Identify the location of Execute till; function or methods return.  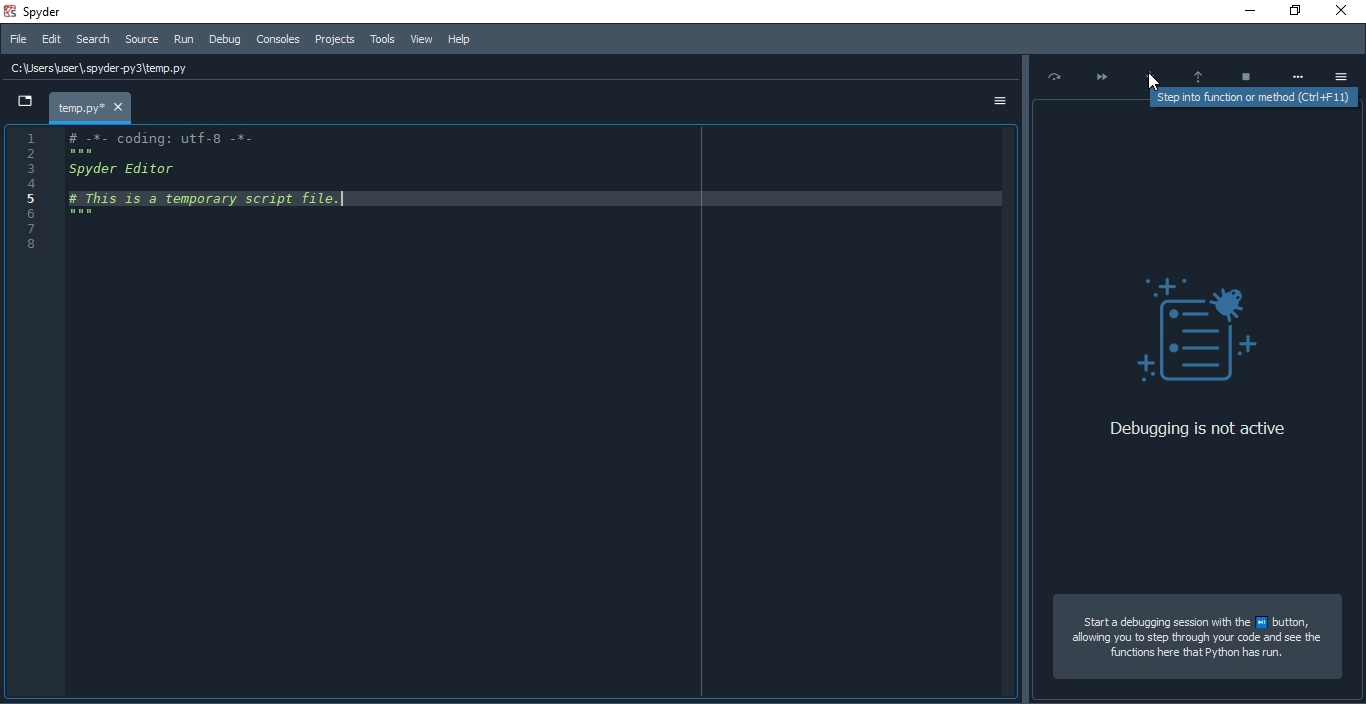
(1198, 71).